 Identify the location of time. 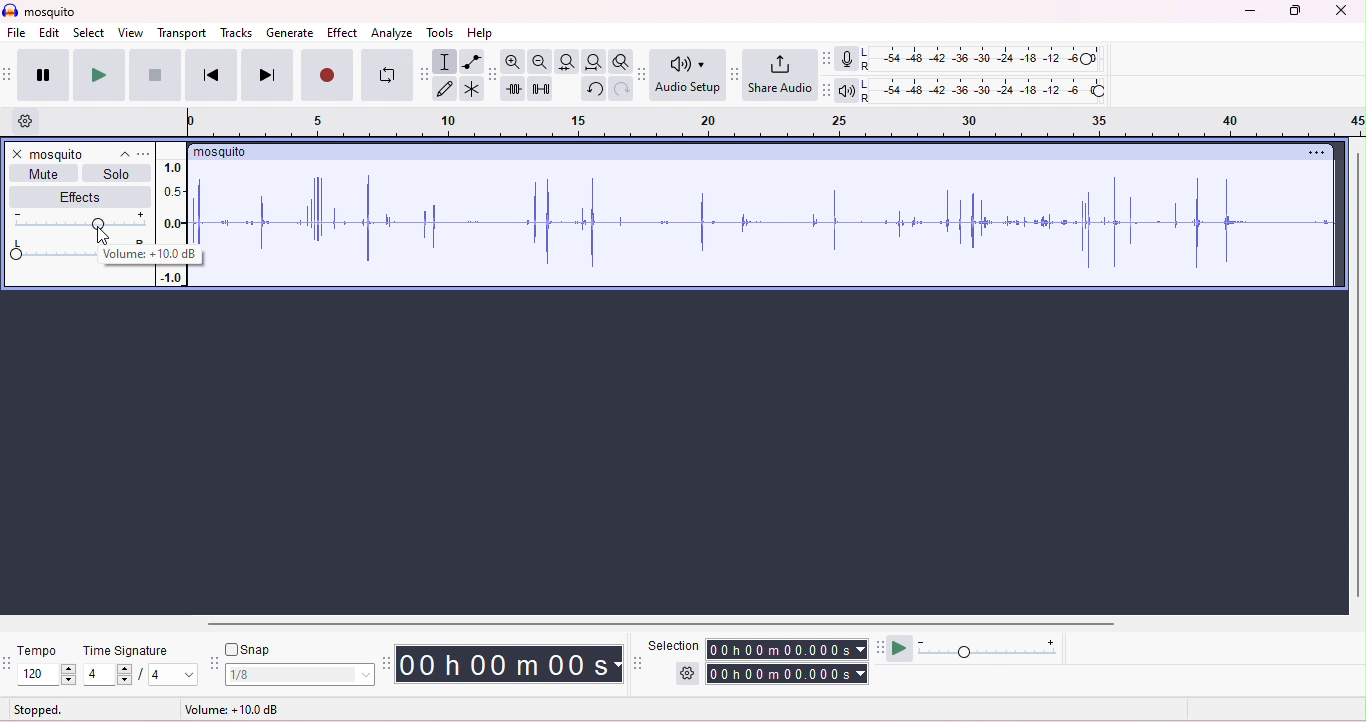
(510, 664).